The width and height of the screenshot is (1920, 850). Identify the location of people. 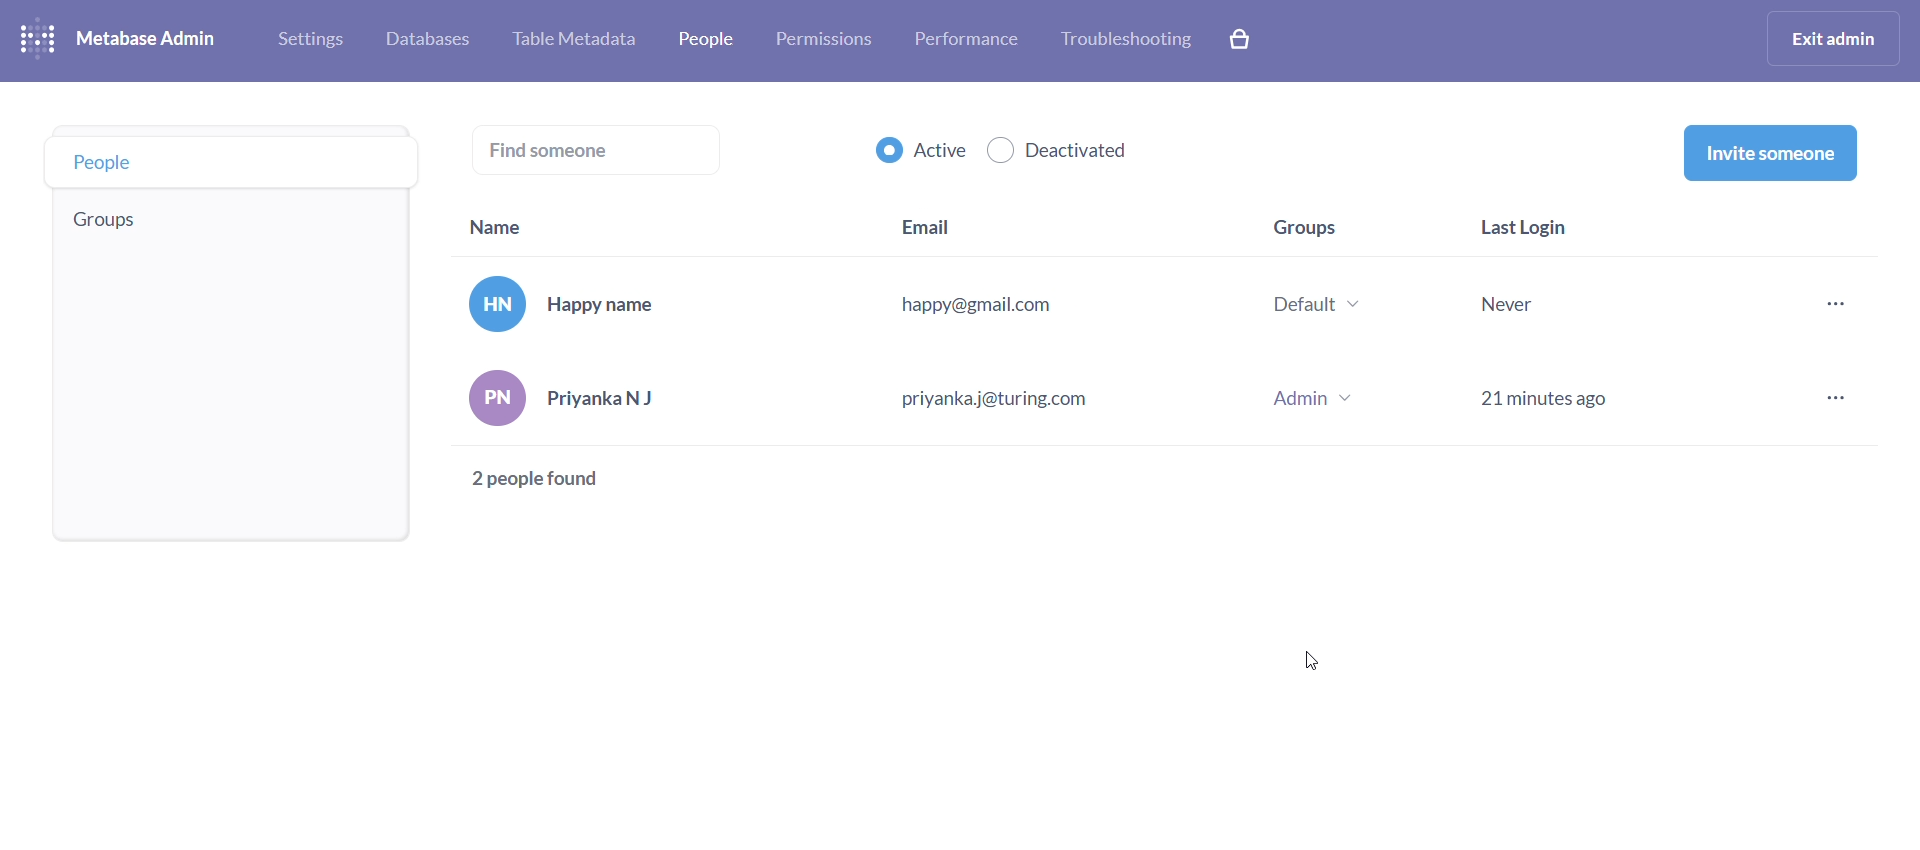
(231, 163).